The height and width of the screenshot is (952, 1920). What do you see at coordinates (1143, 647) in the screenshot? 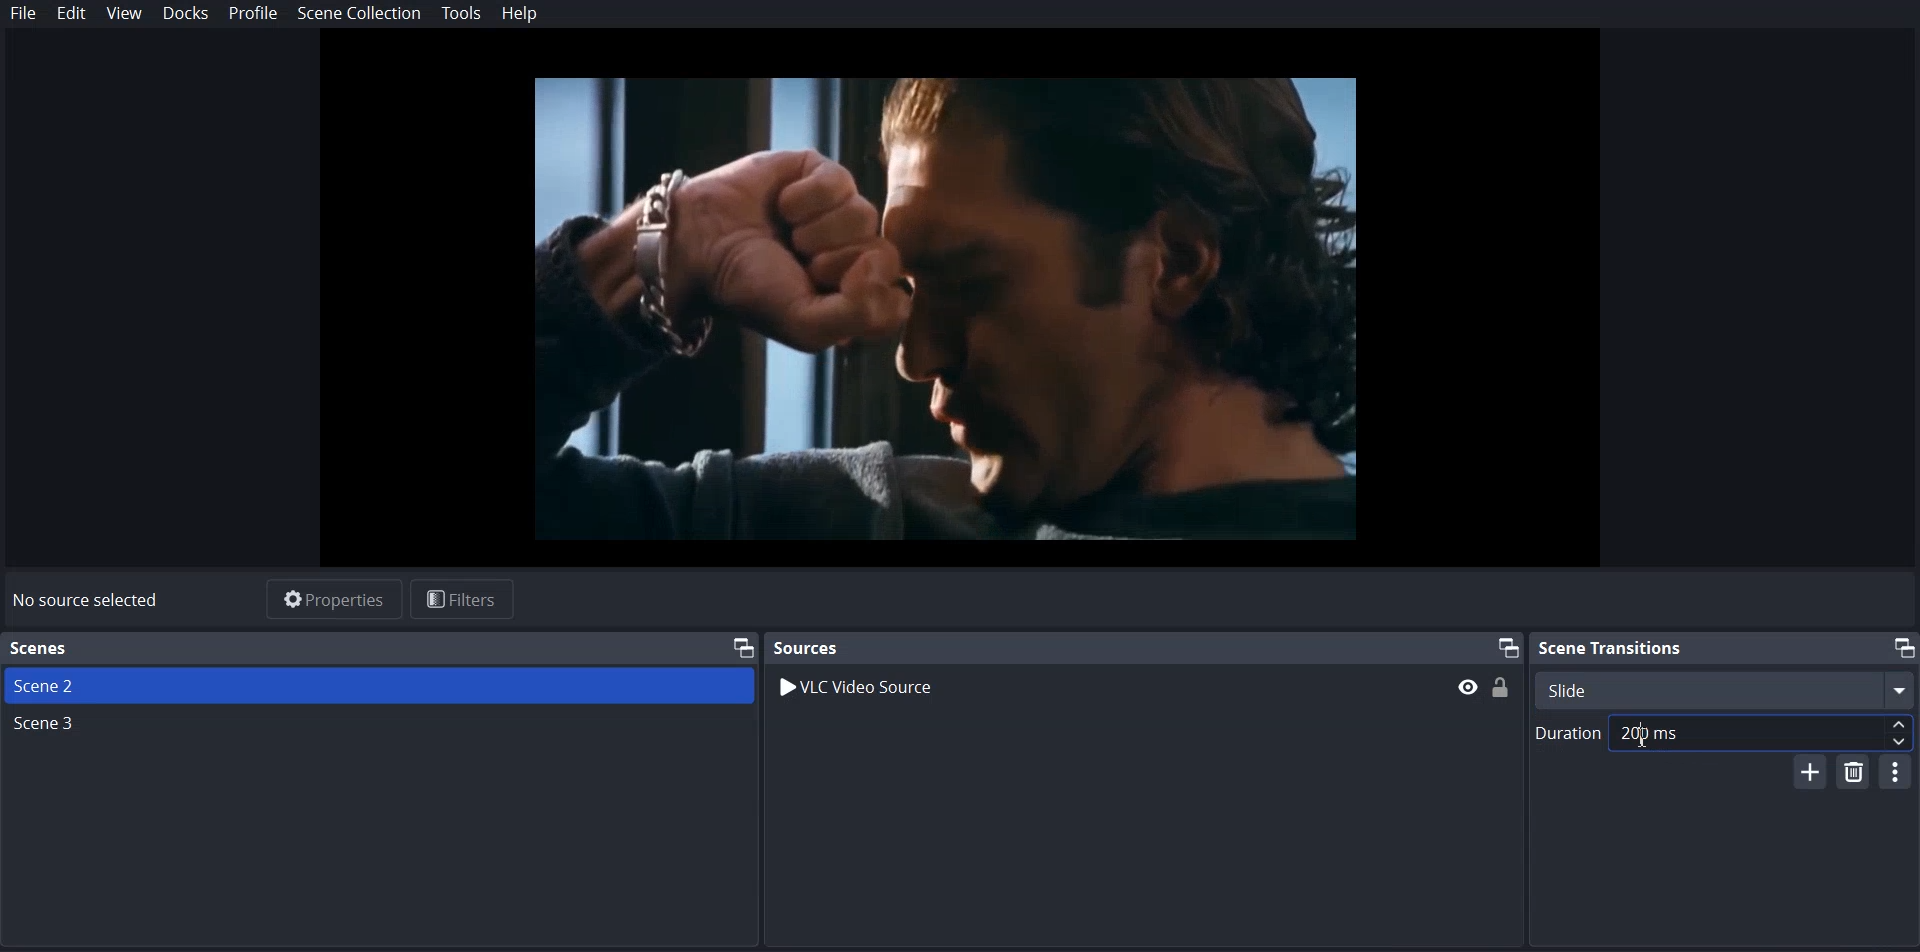
I see `Sources` at bounding box center [1143, 647].